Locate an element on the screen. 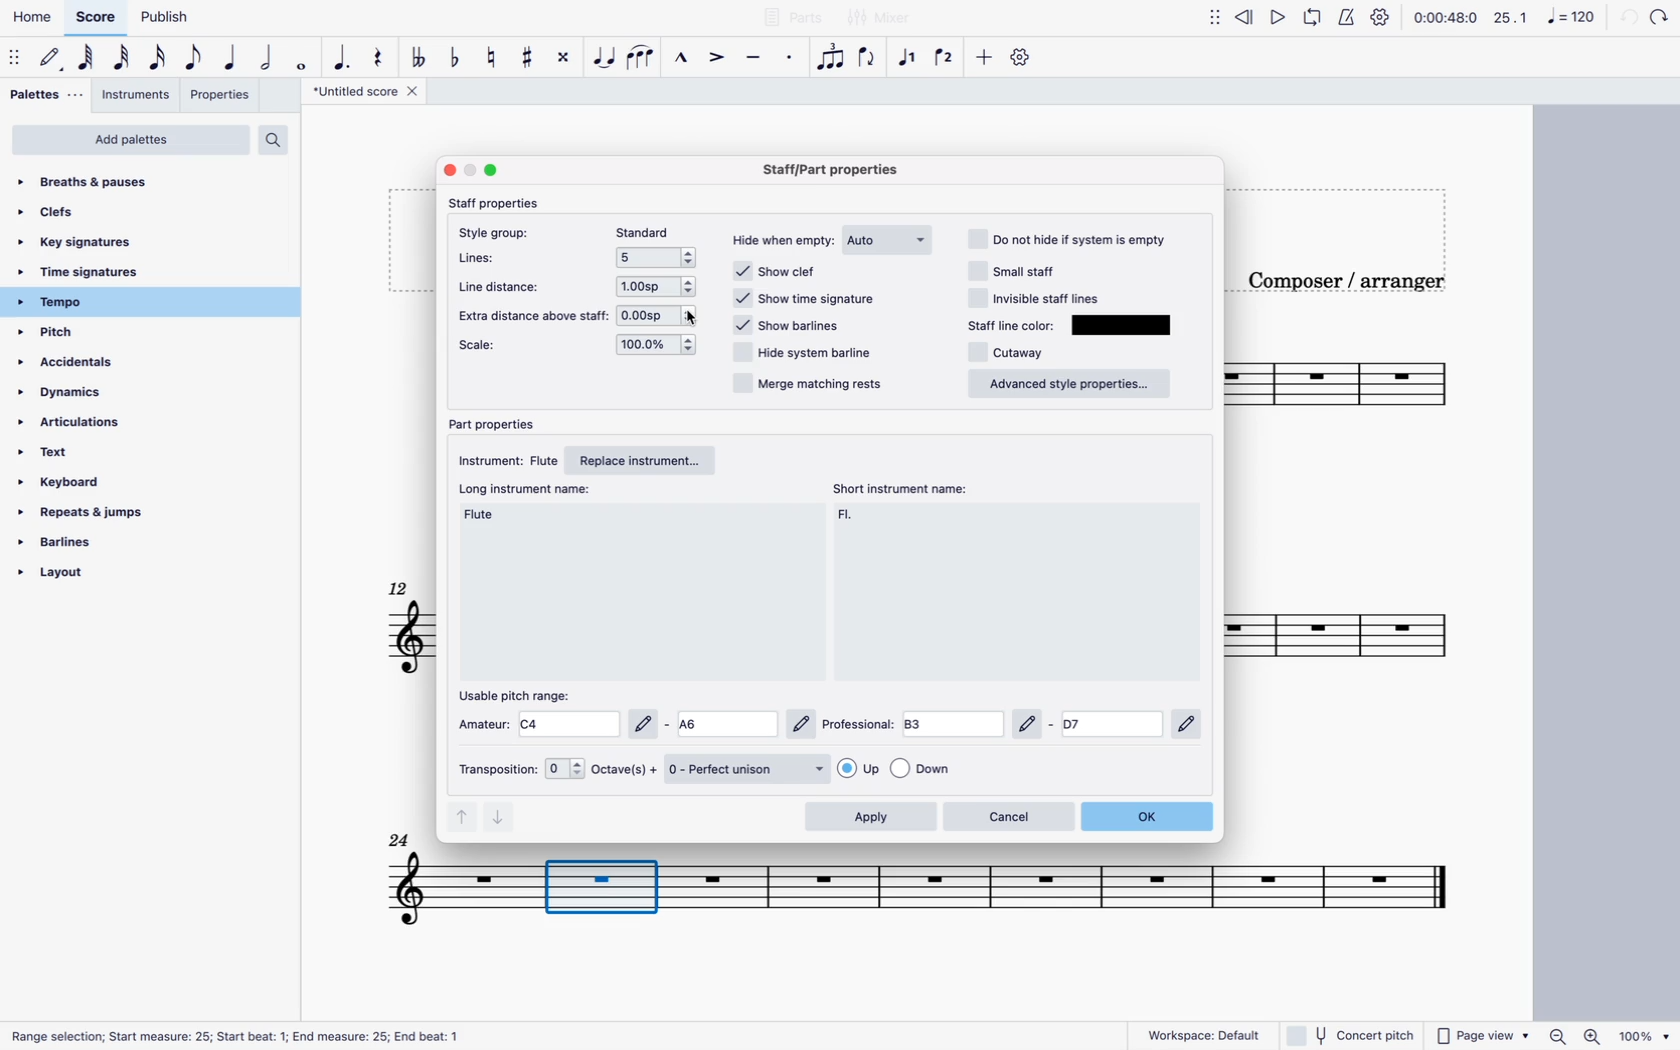 Image resolution: width=1680 pixels, height=1050 pixels. time signatures is located at coordinates (90, 273).